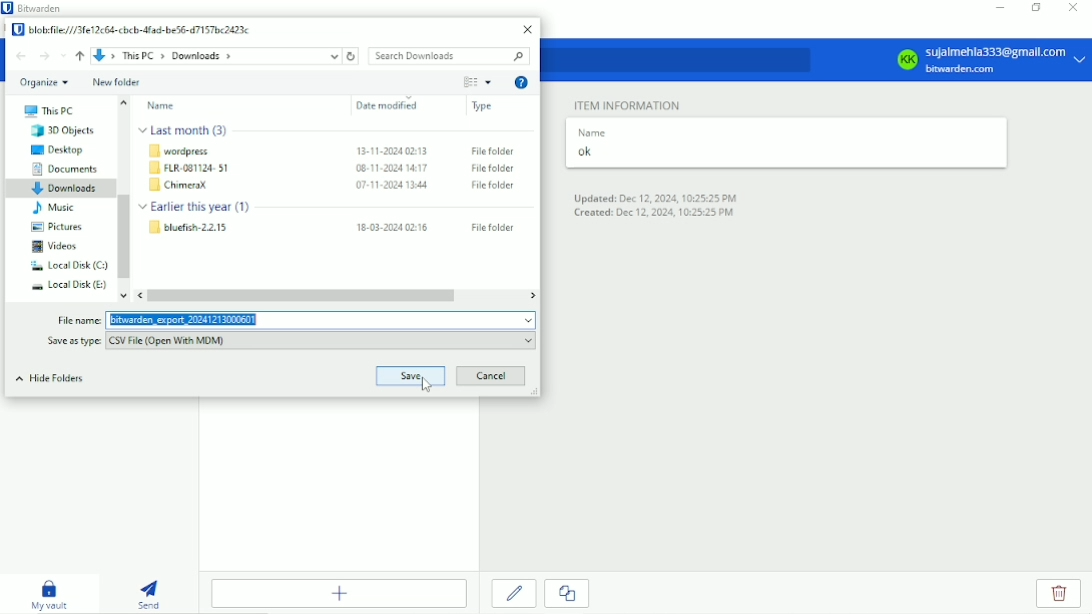 The width and height of the screenshot is (1092, 614). Describe the element at coordinates (62, 55) in the screenshot. I see `Recent locations` at that location.